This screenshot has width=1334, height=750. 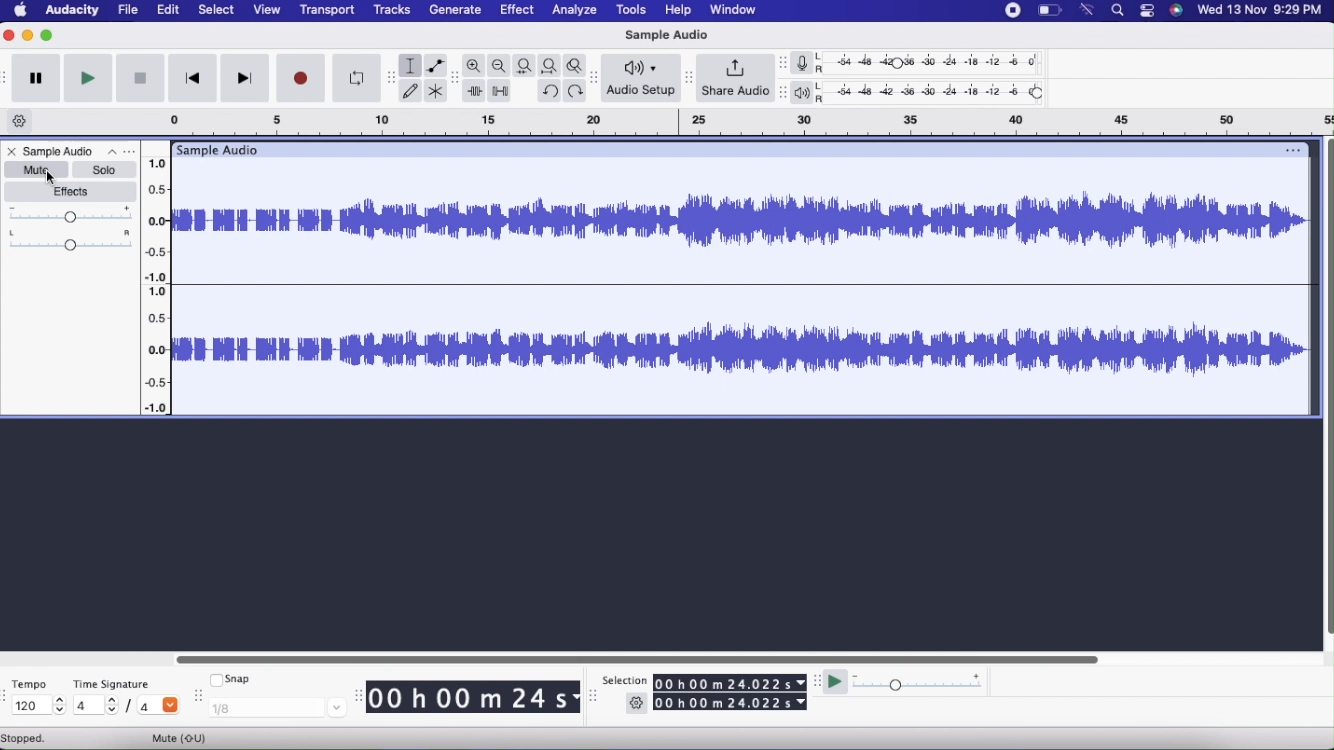 What do you see at coordinates (13, 151) in the screenshot?
I see `Close` at bounding box center [13, 151].